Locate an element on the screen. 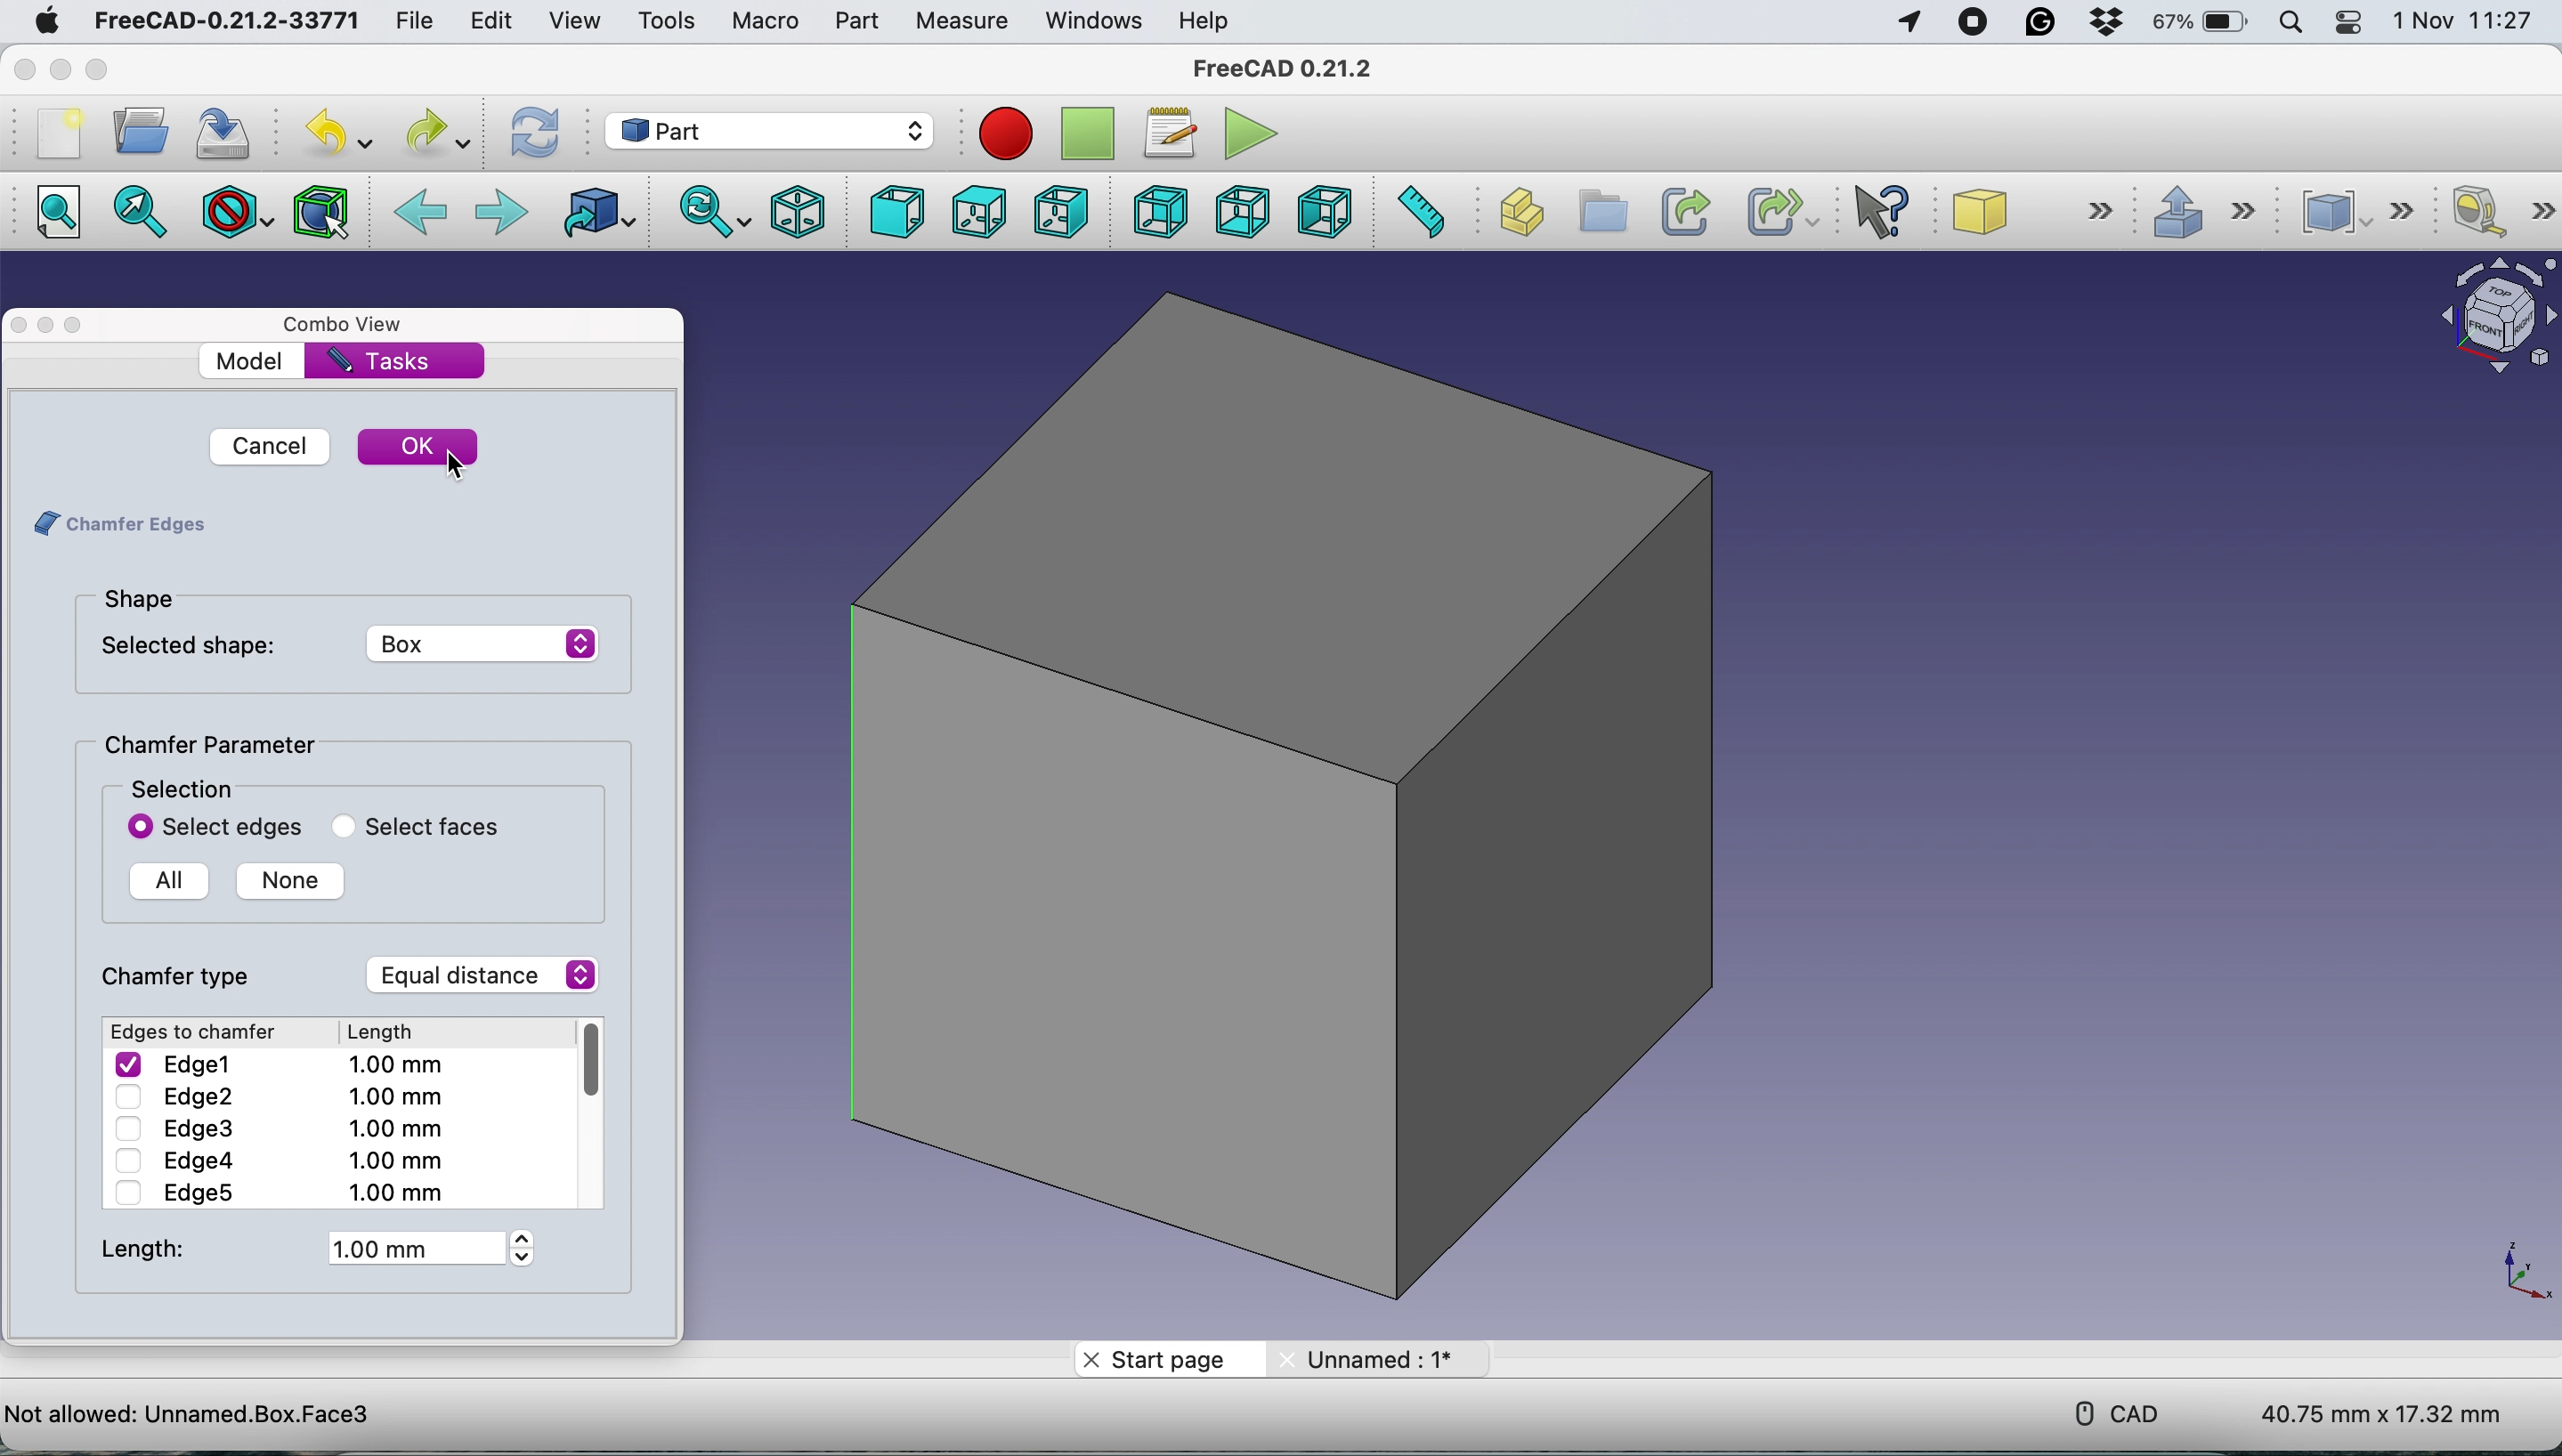  work bench is located at coordinates (769, 129).